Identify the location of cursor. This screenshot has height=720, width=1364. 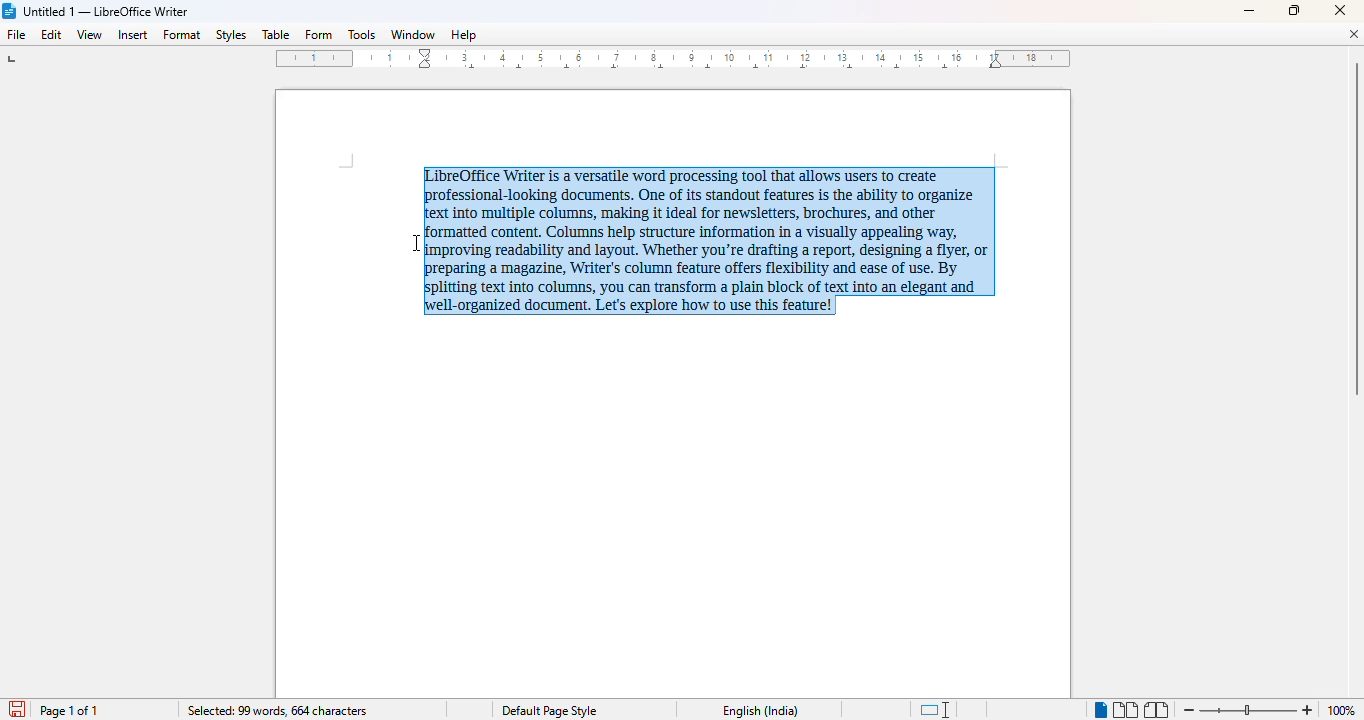
(416, 243).